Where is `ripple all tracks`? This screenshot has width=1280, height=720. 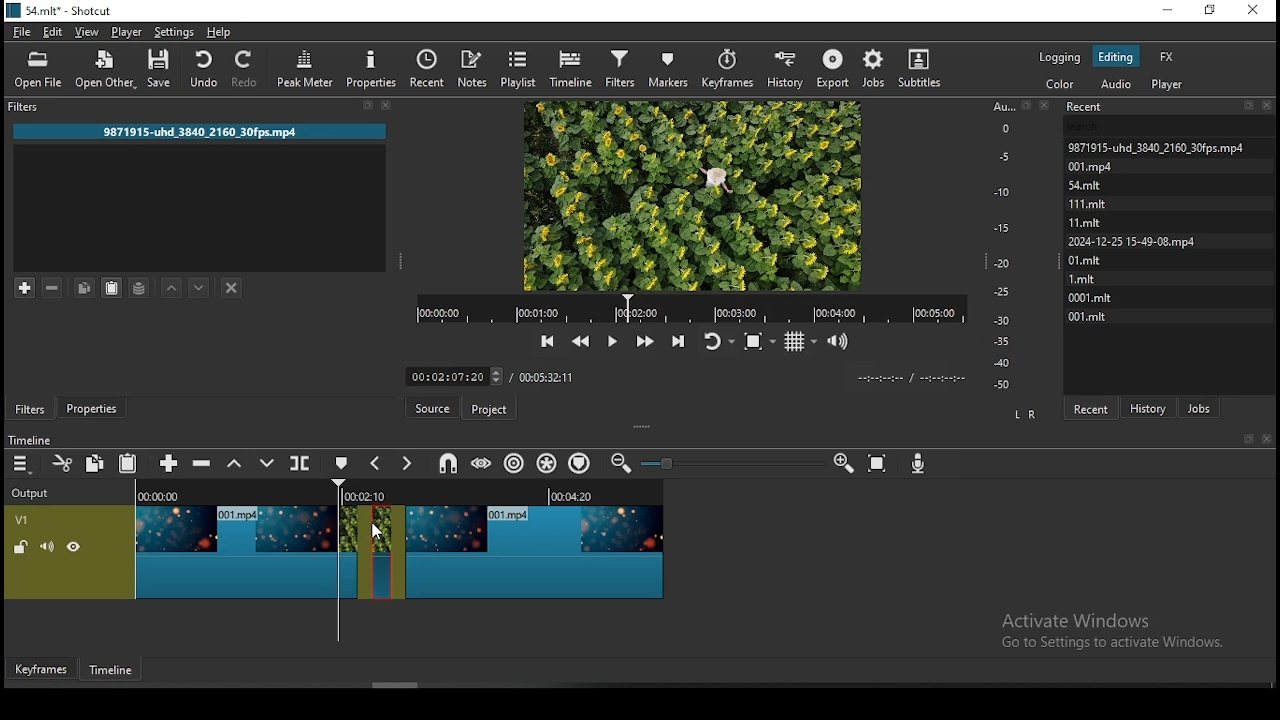
ripple all tracks is located at coordinates (543, 464).